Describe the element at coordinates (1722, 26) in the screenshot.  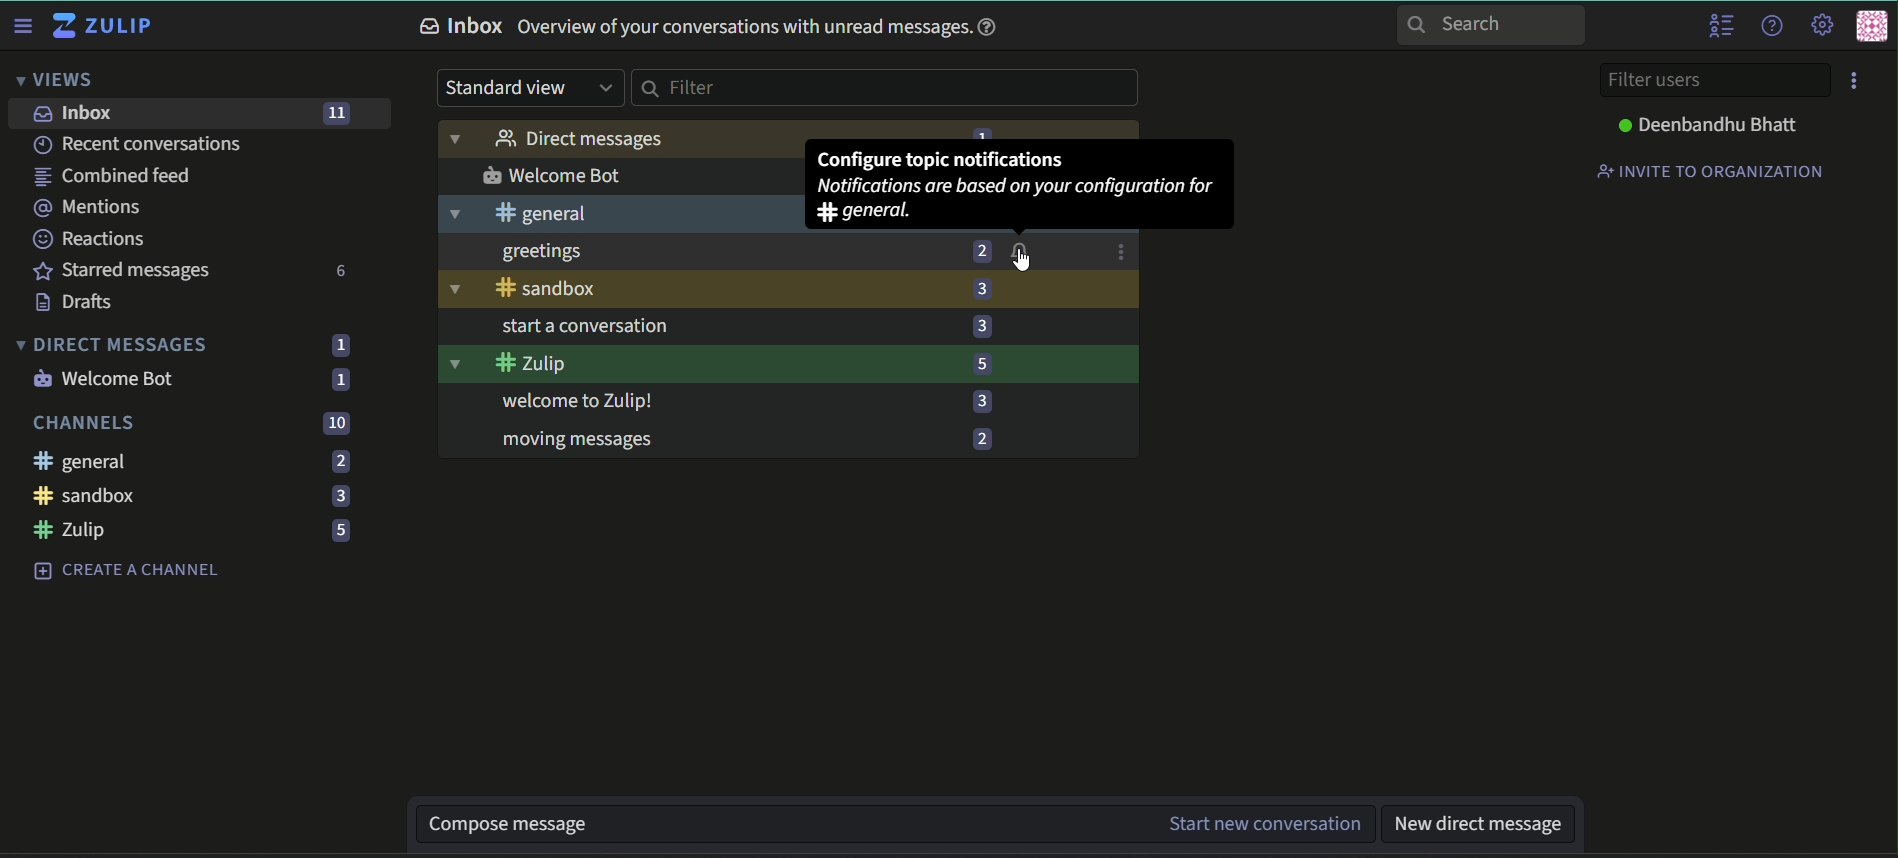
I see `hide user list` at that location.